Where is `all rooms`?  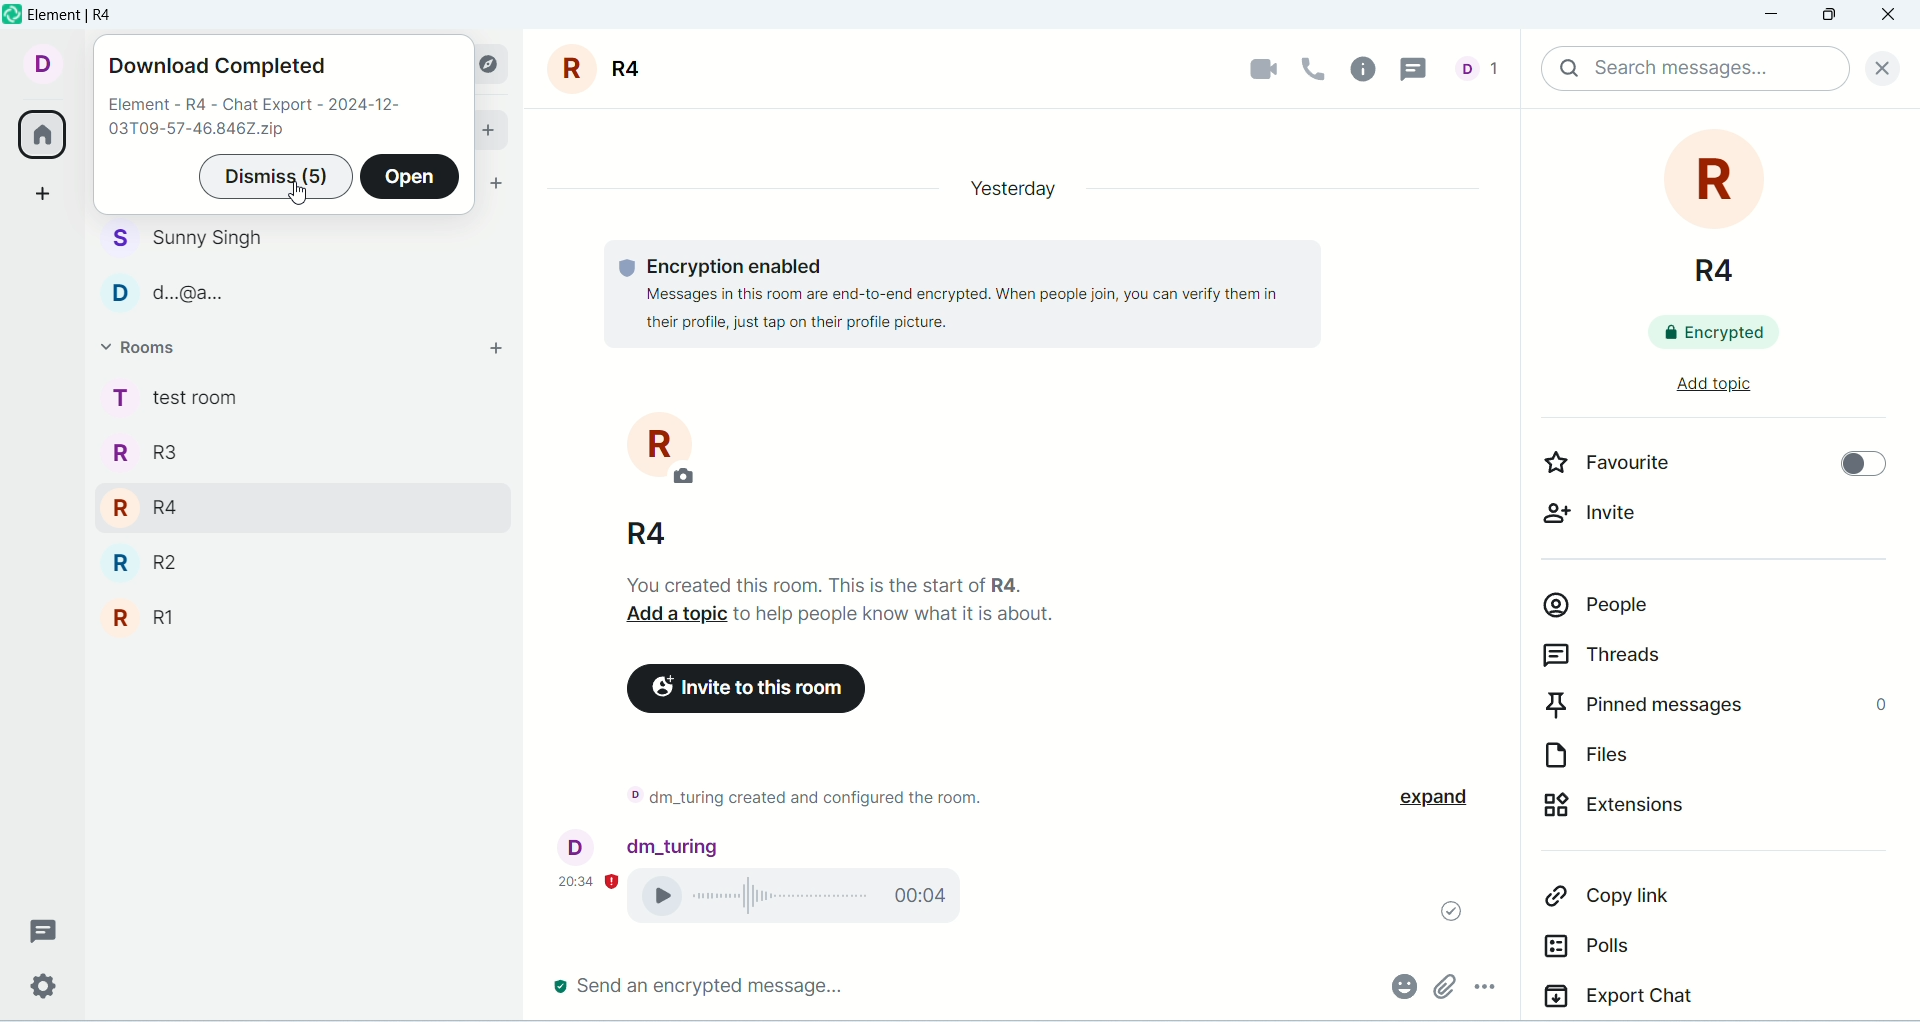 all rooms is located at coordinates (40, 138).